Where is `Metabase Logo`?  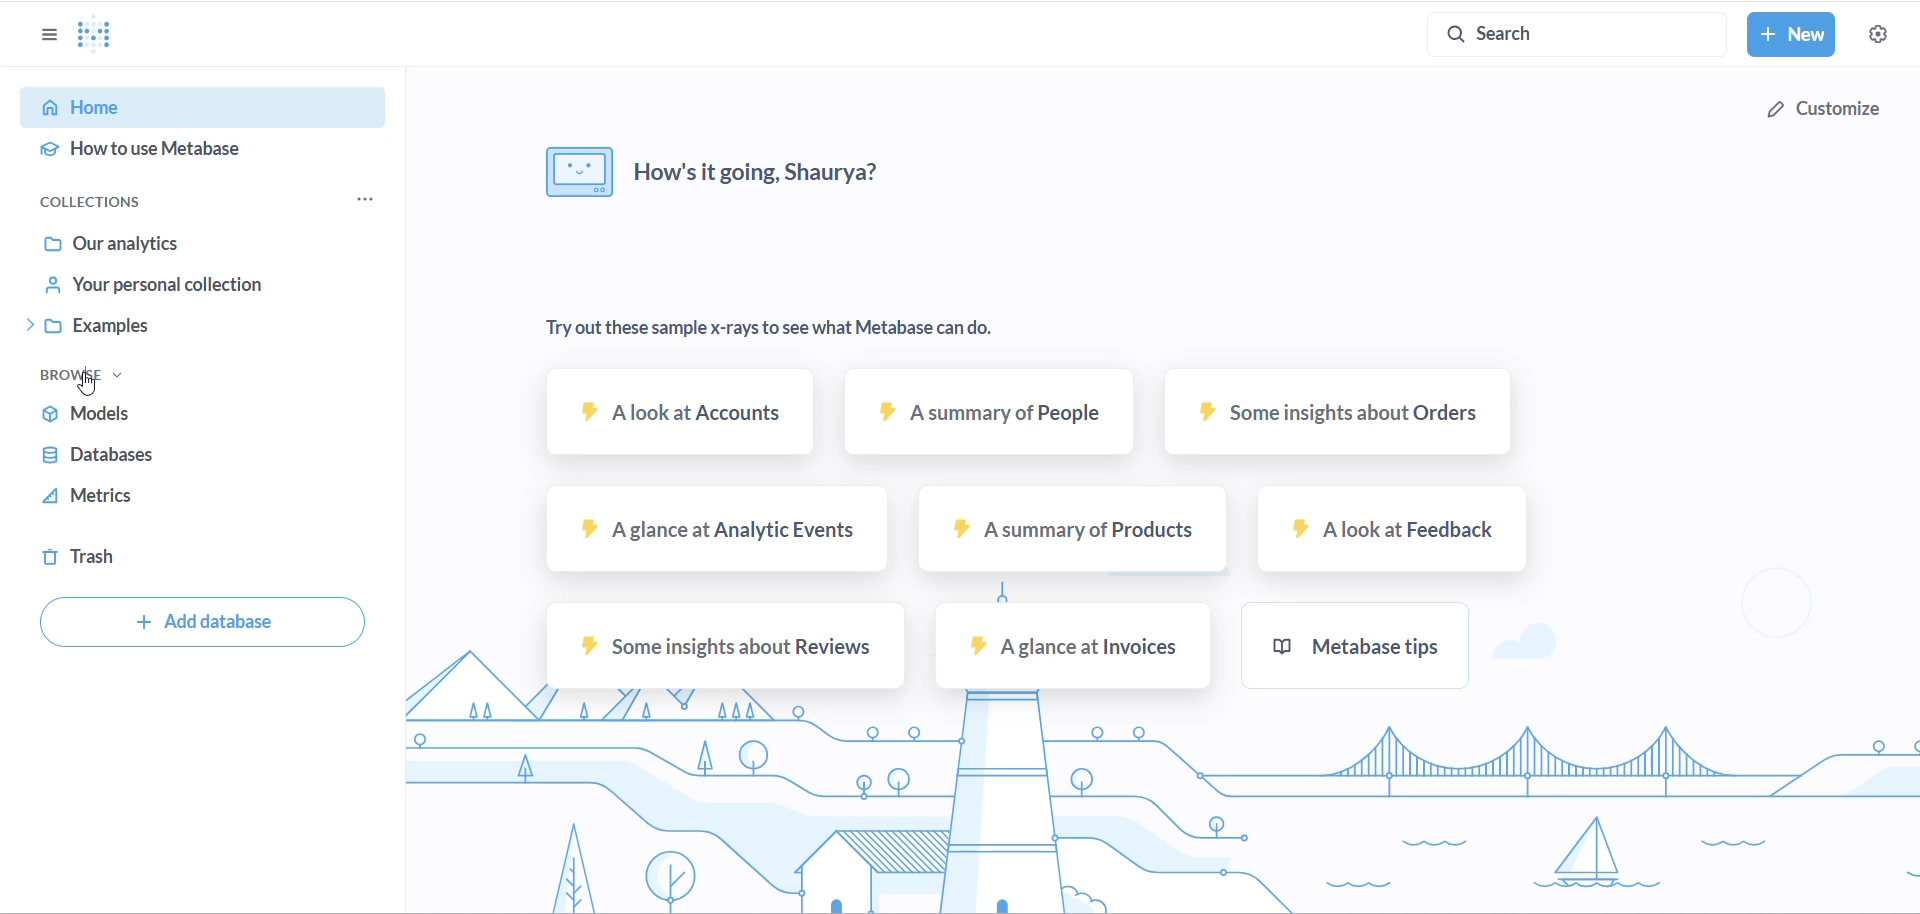 Metabase Logo is located at coordinates (103, 35).